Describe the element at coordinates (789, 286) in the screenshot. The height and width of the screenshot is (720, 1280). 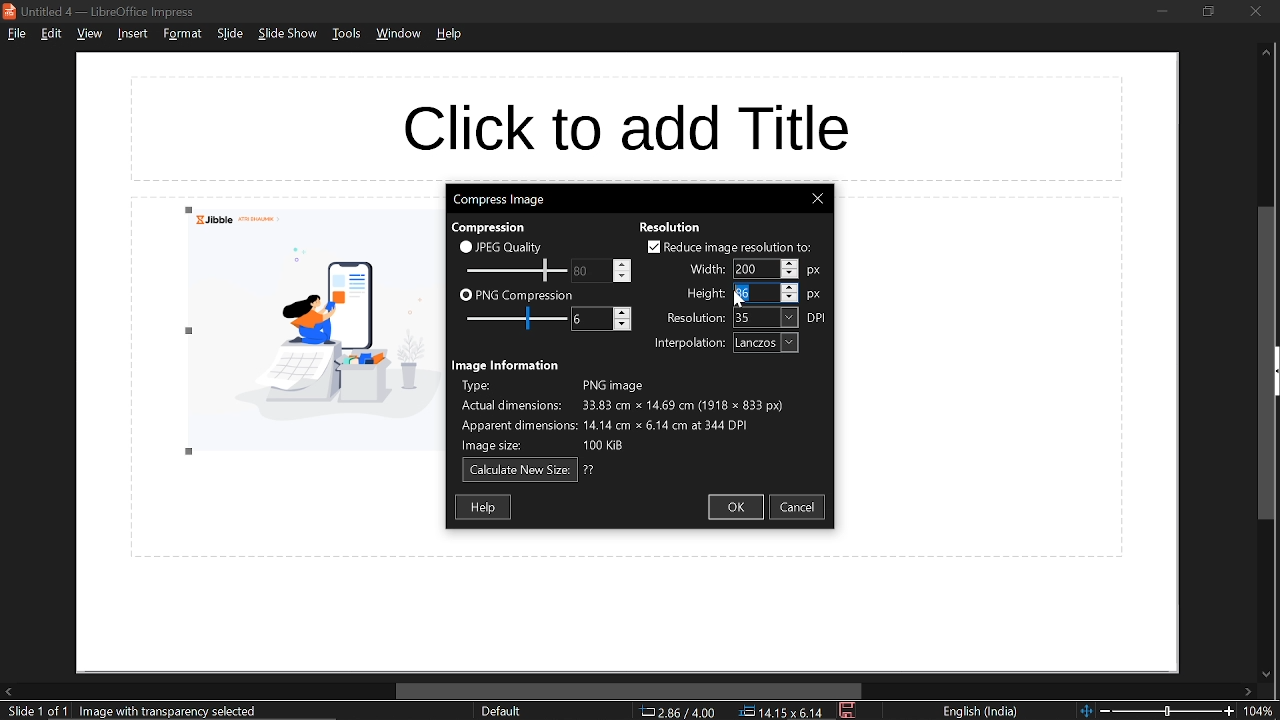
I see `increase height` at that location.